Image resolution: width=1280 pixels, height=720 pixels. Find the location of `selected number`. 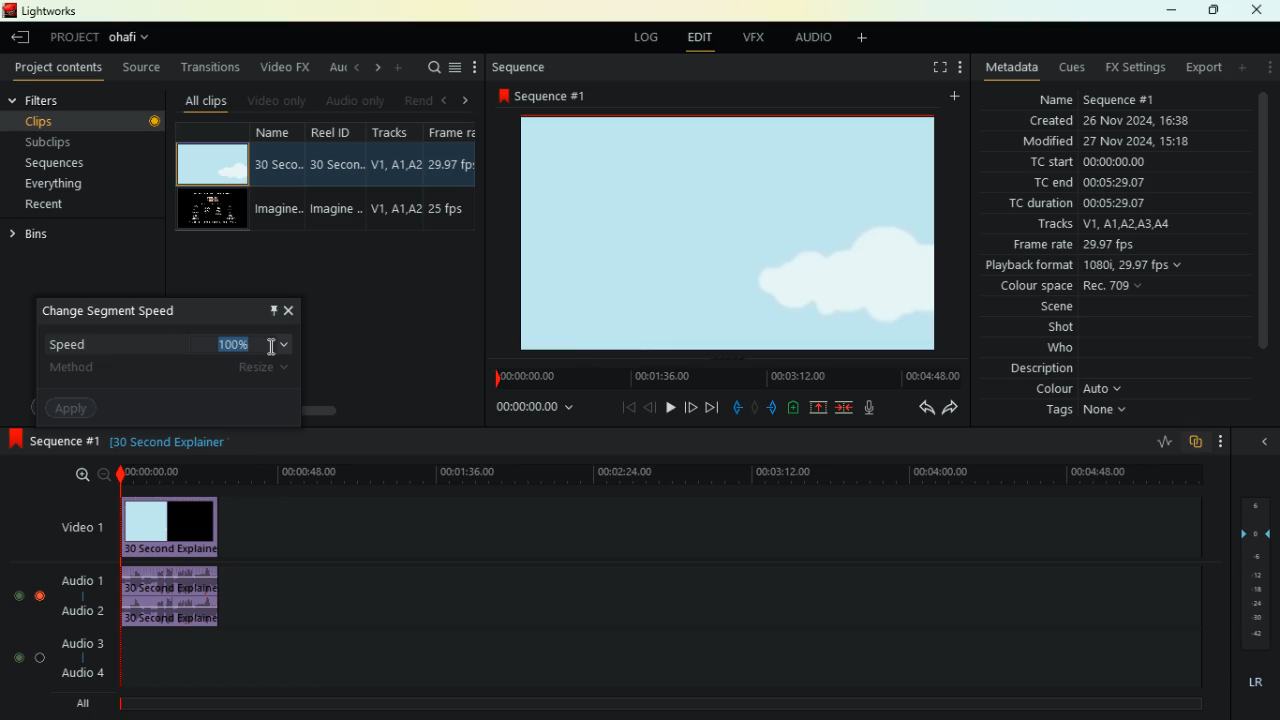

selected number is located at coordinates (235, 343).